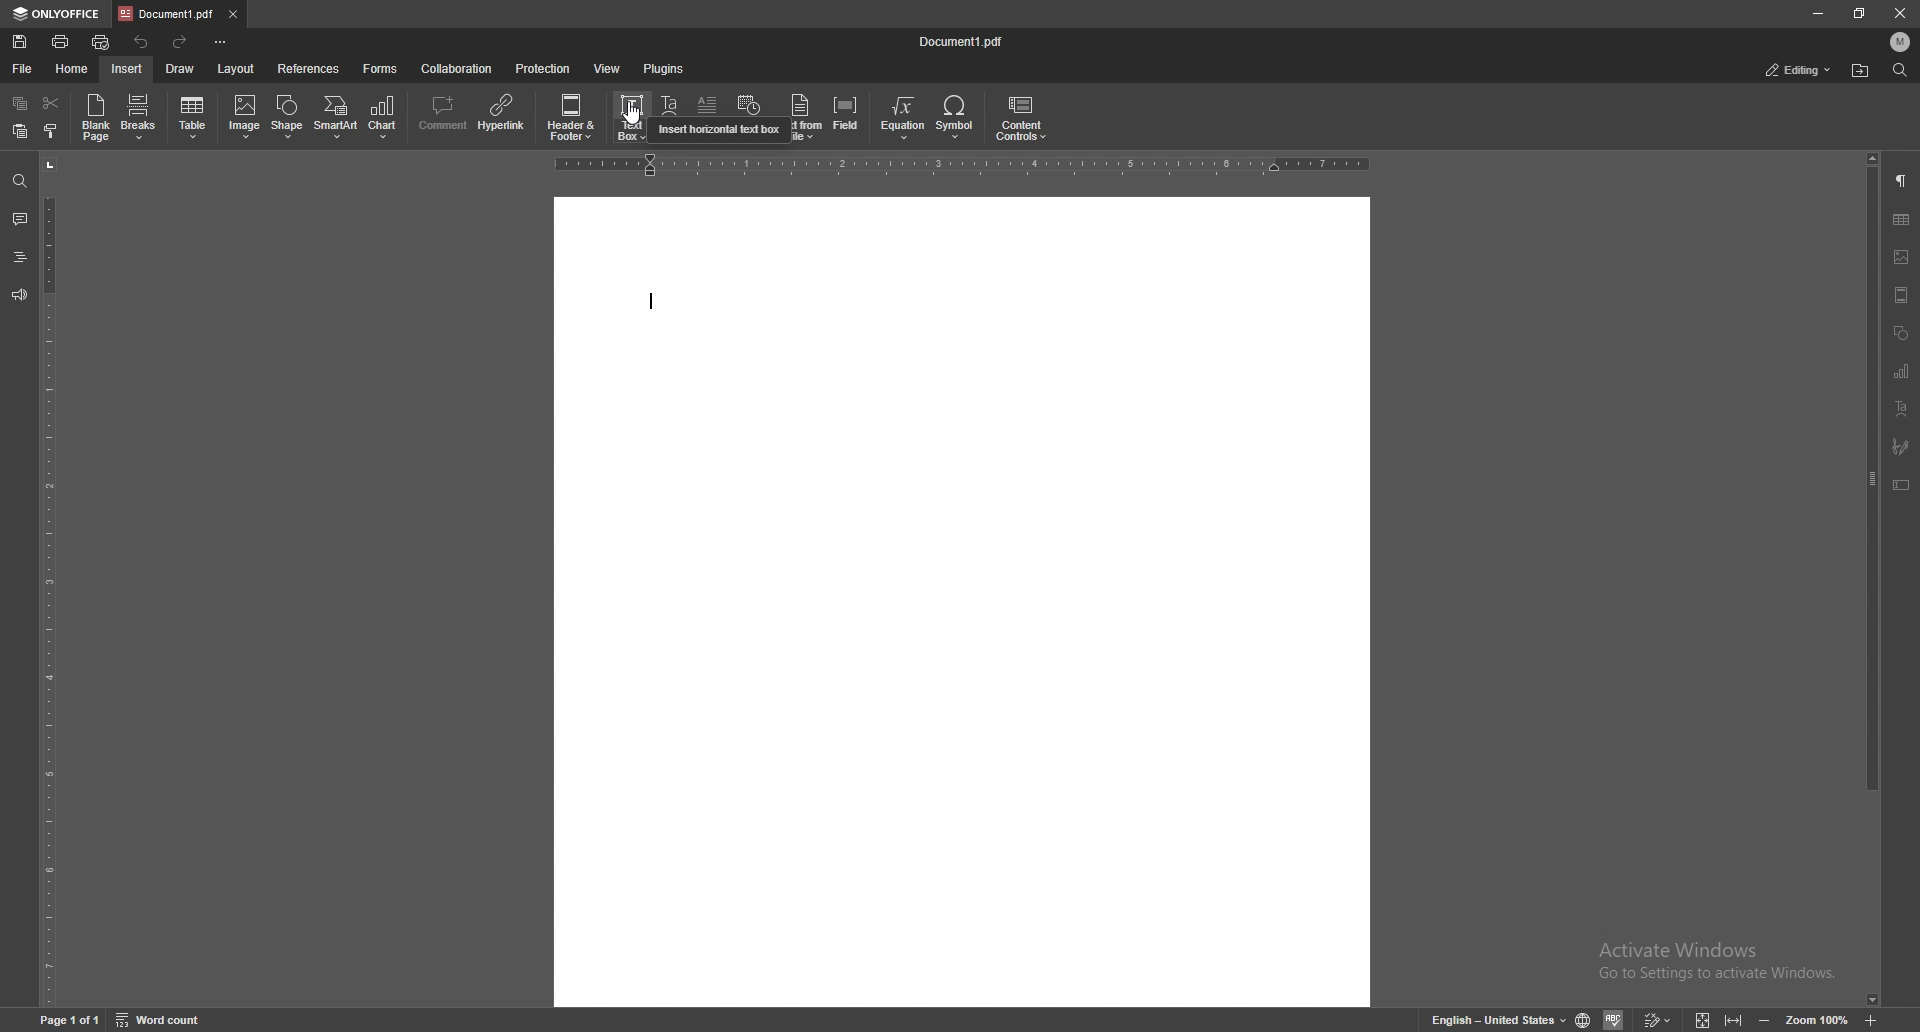 The height and width of the screenshot is (1032, 1920). I want to click on onlyoffice, so click(57, 15).